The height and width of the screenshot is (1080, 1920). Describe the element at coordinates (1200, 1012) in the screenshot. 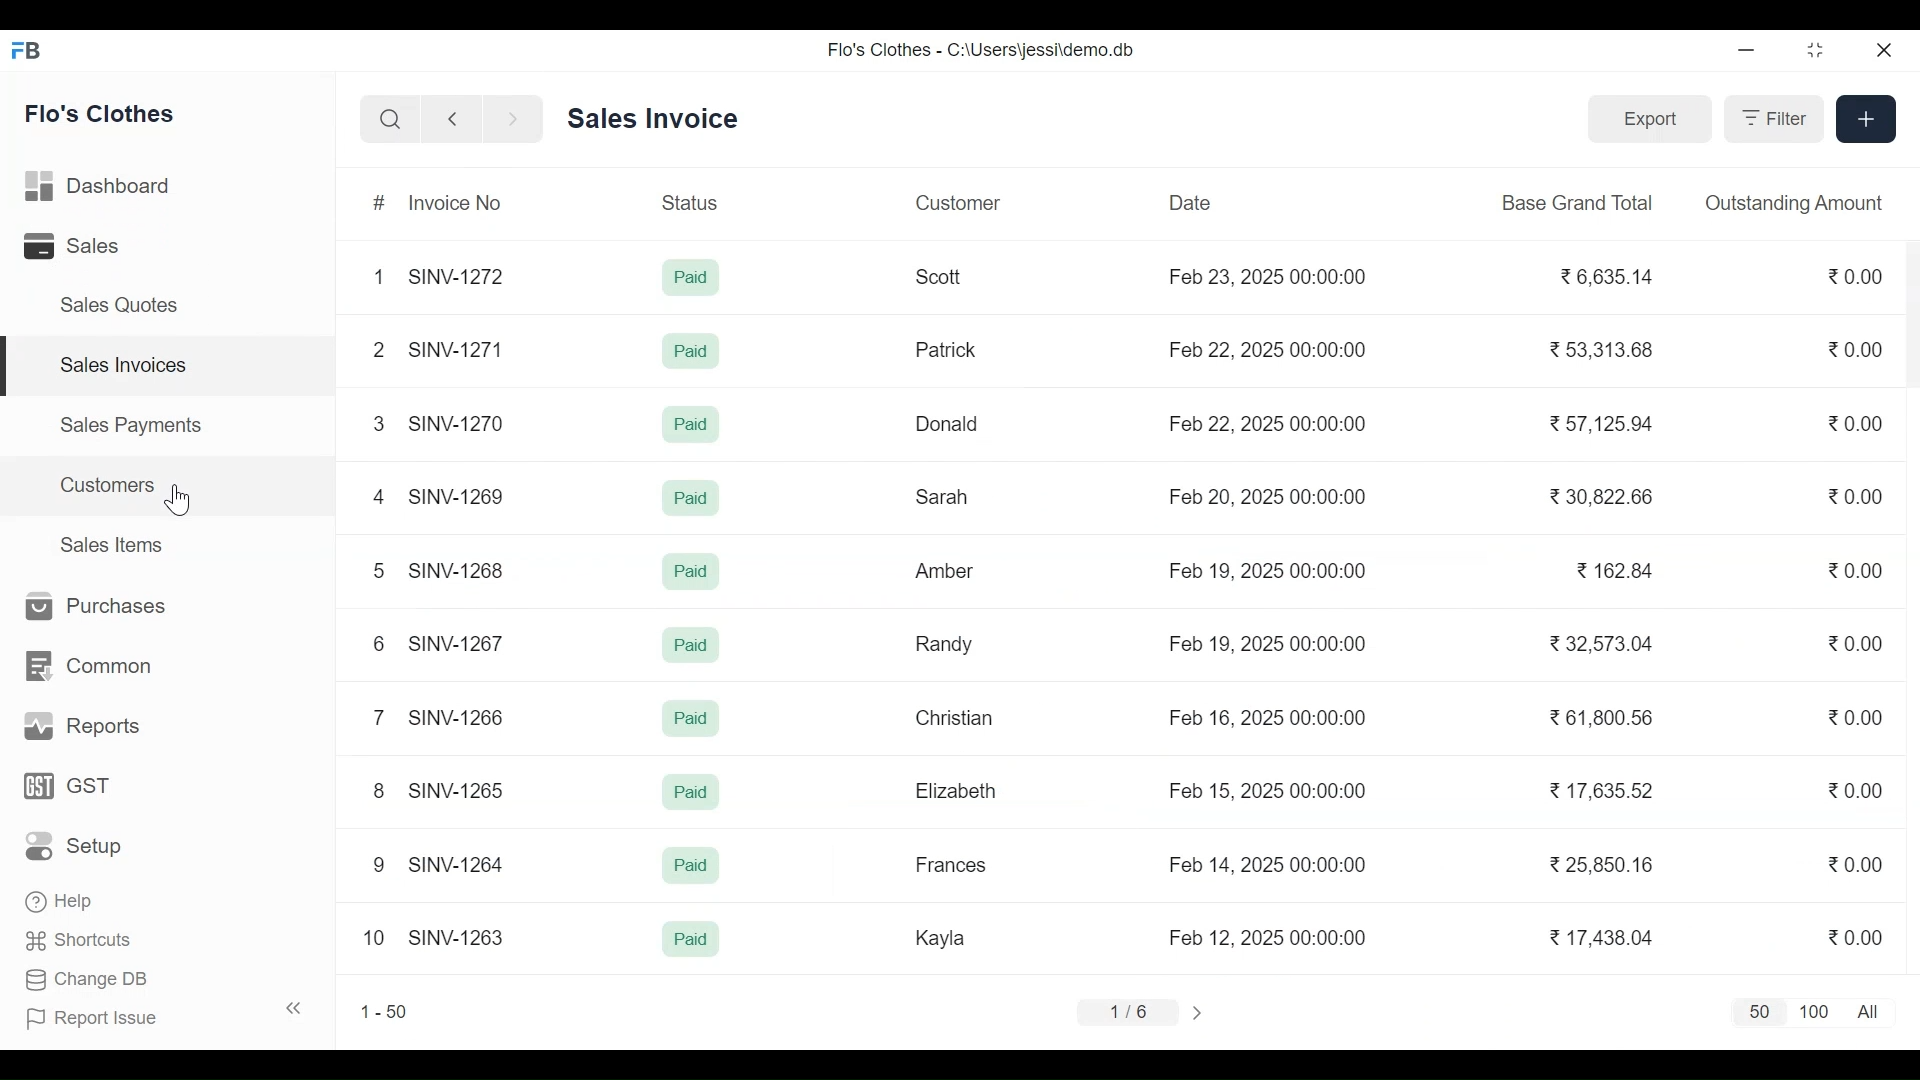

I see `>` at that location.